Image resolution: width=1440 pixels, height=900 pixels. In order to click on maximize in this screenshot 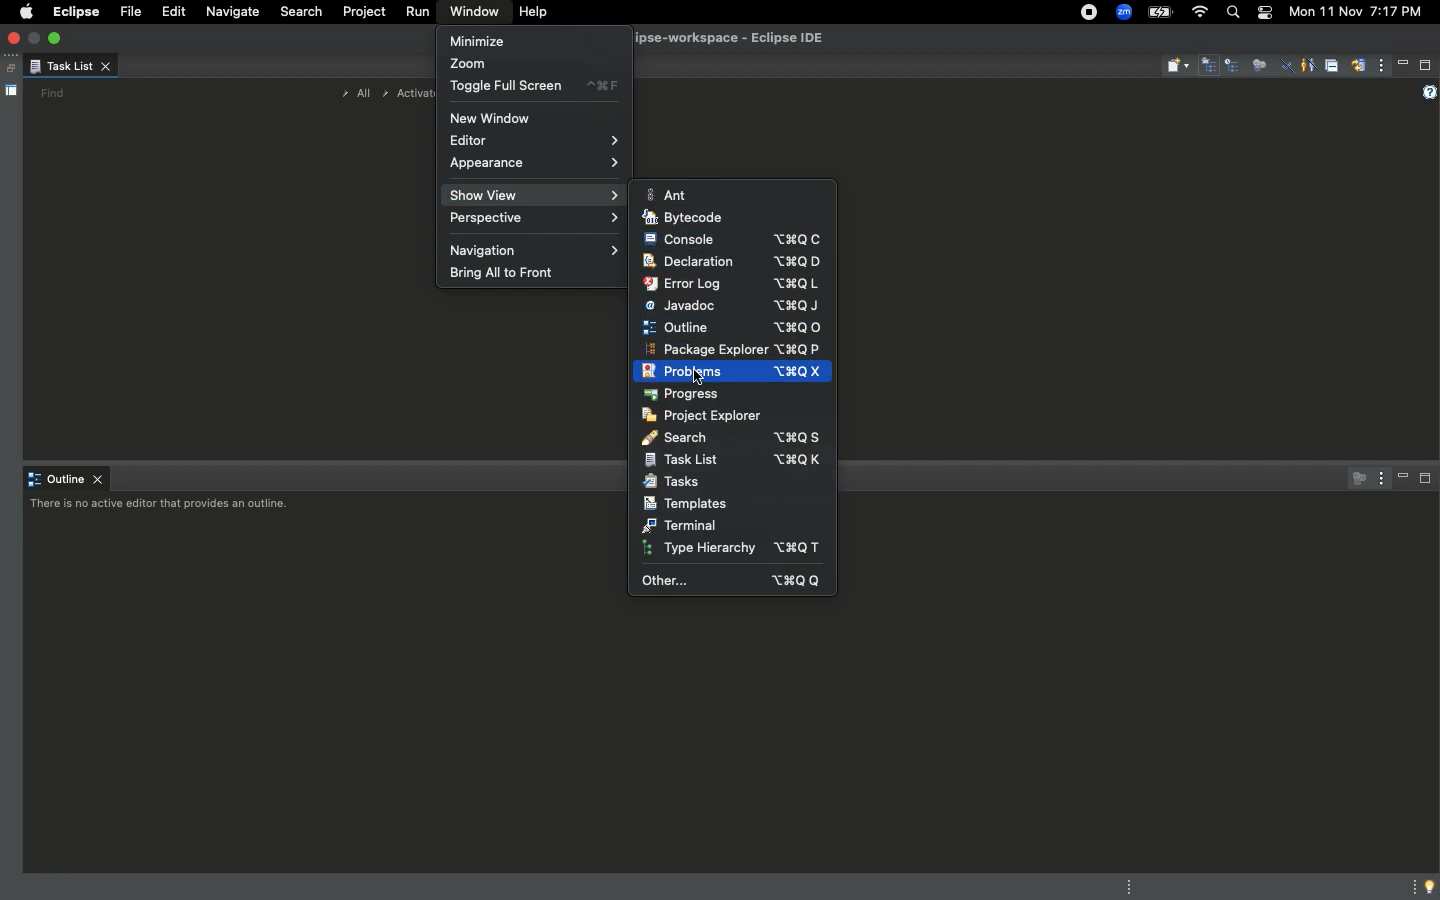, I will do `click(57, 37)`.